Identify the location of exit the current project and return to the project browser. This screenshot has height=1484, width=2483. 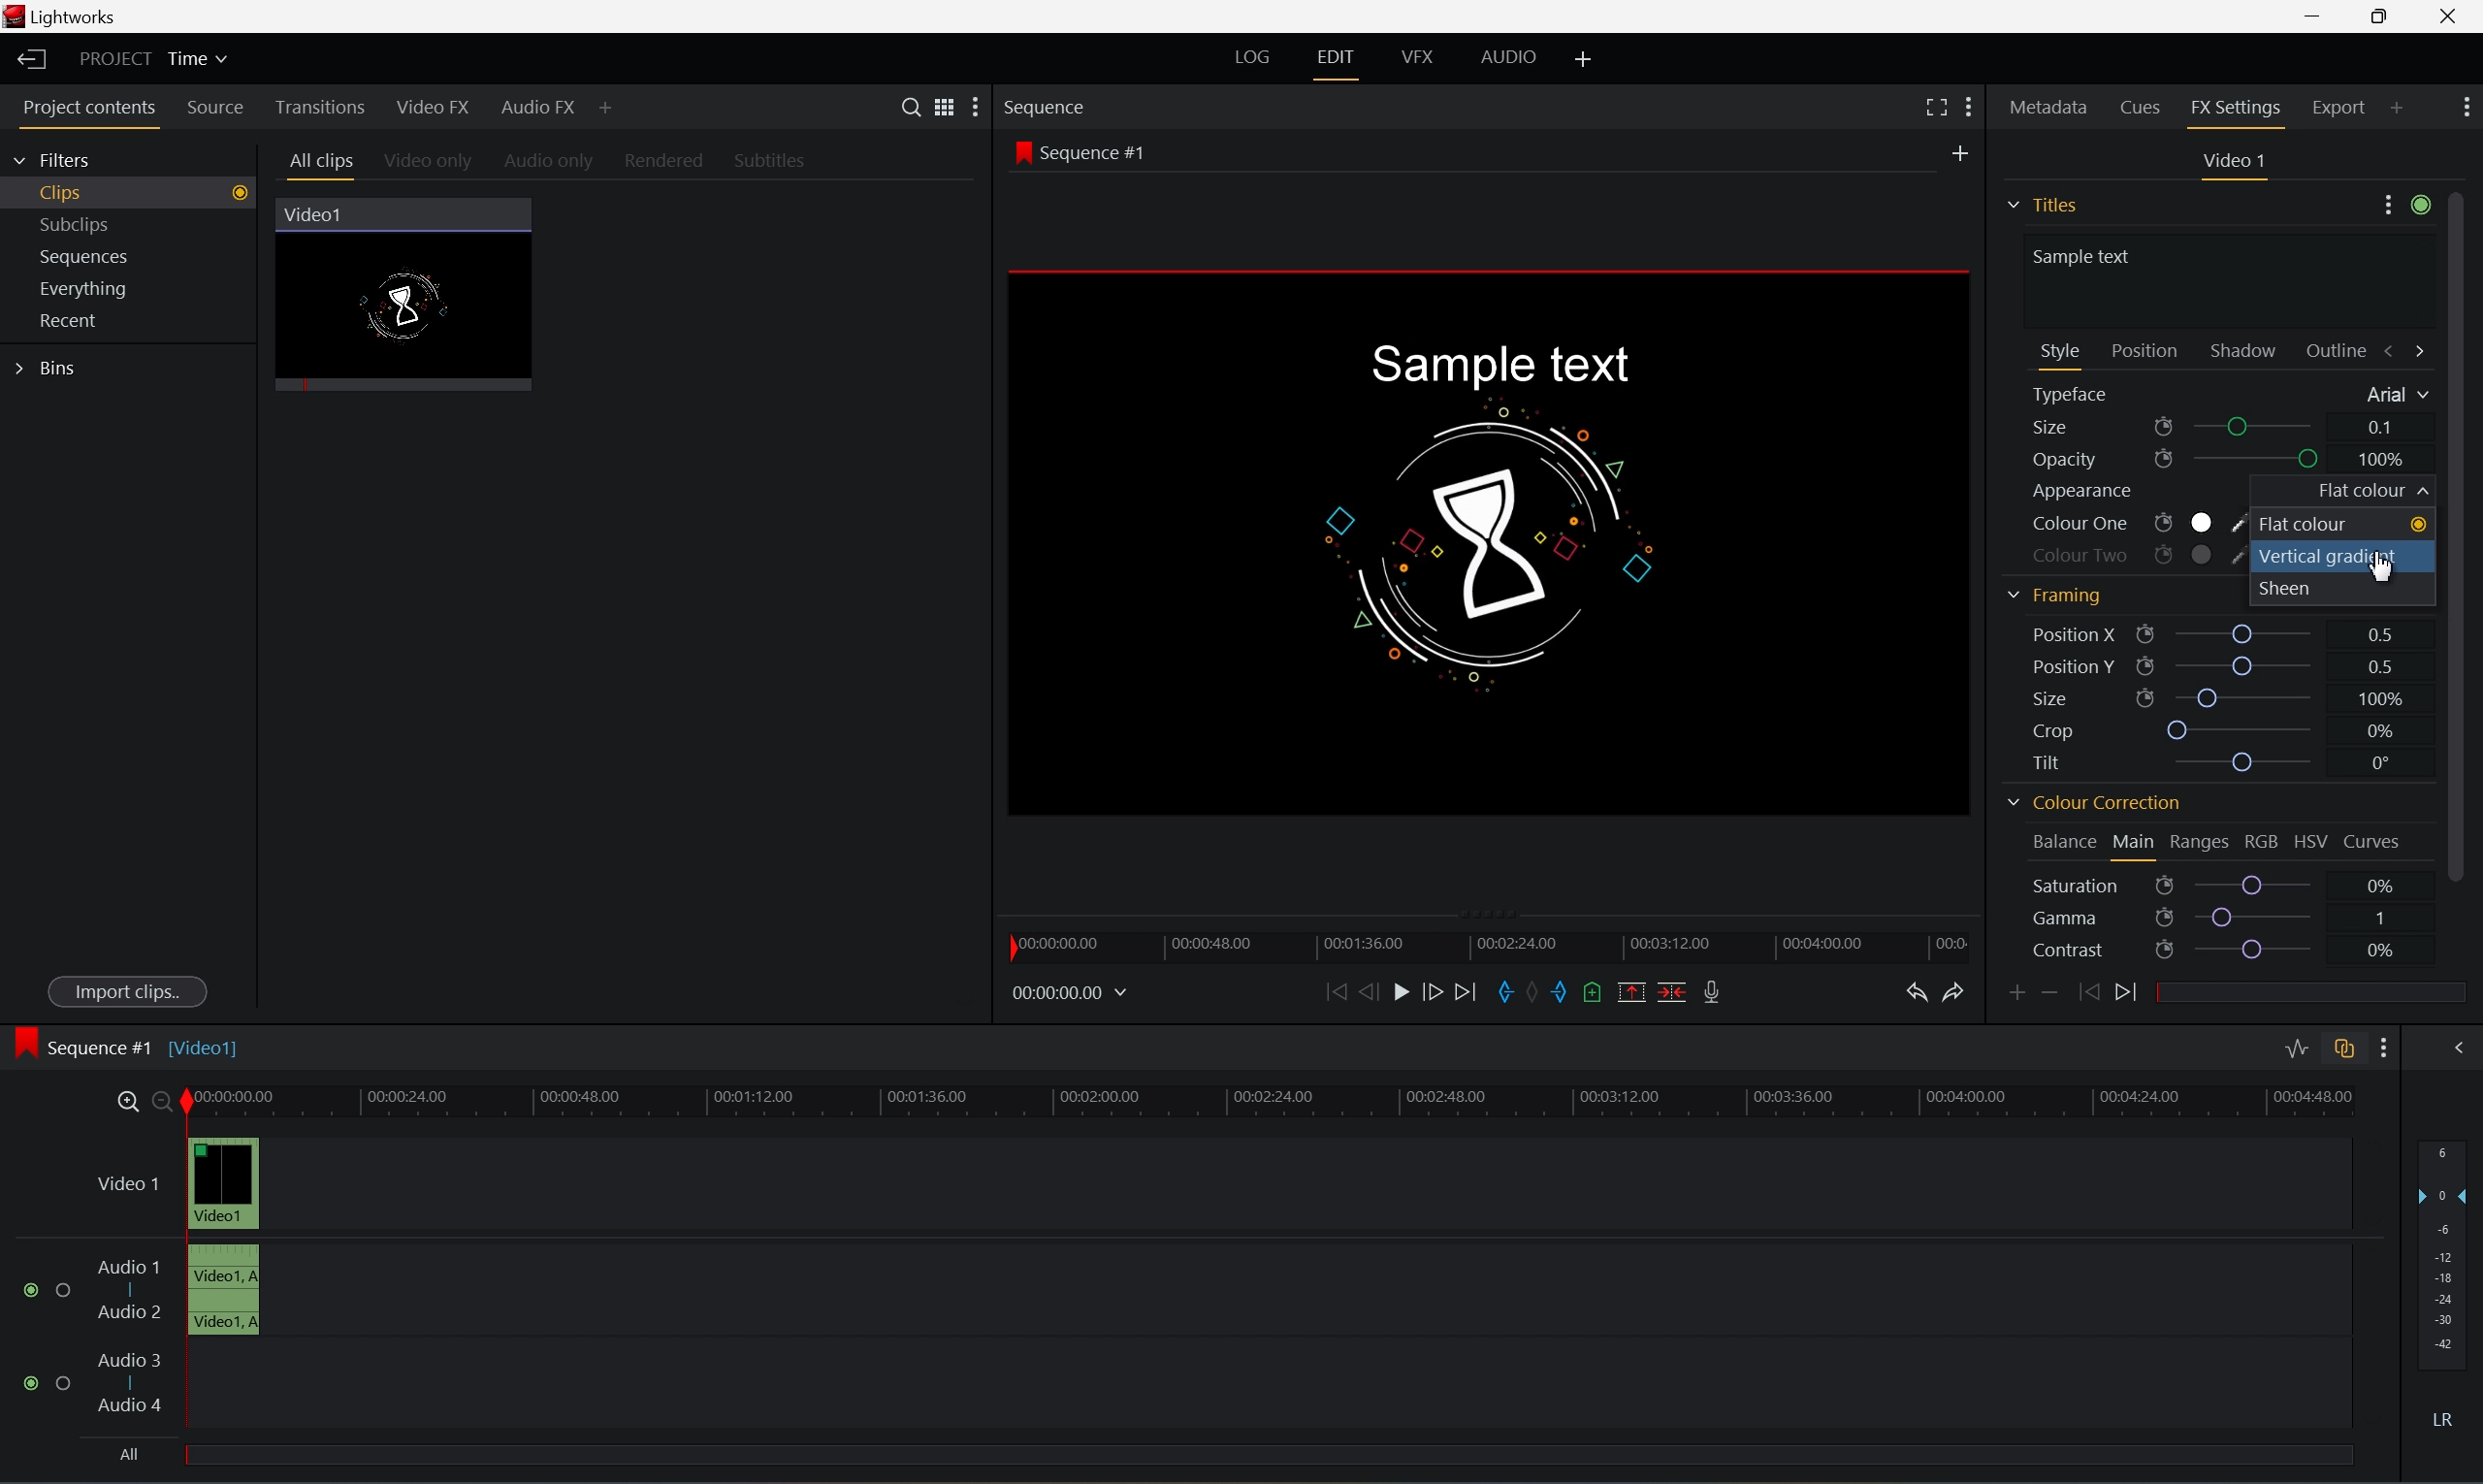
(34, 59).